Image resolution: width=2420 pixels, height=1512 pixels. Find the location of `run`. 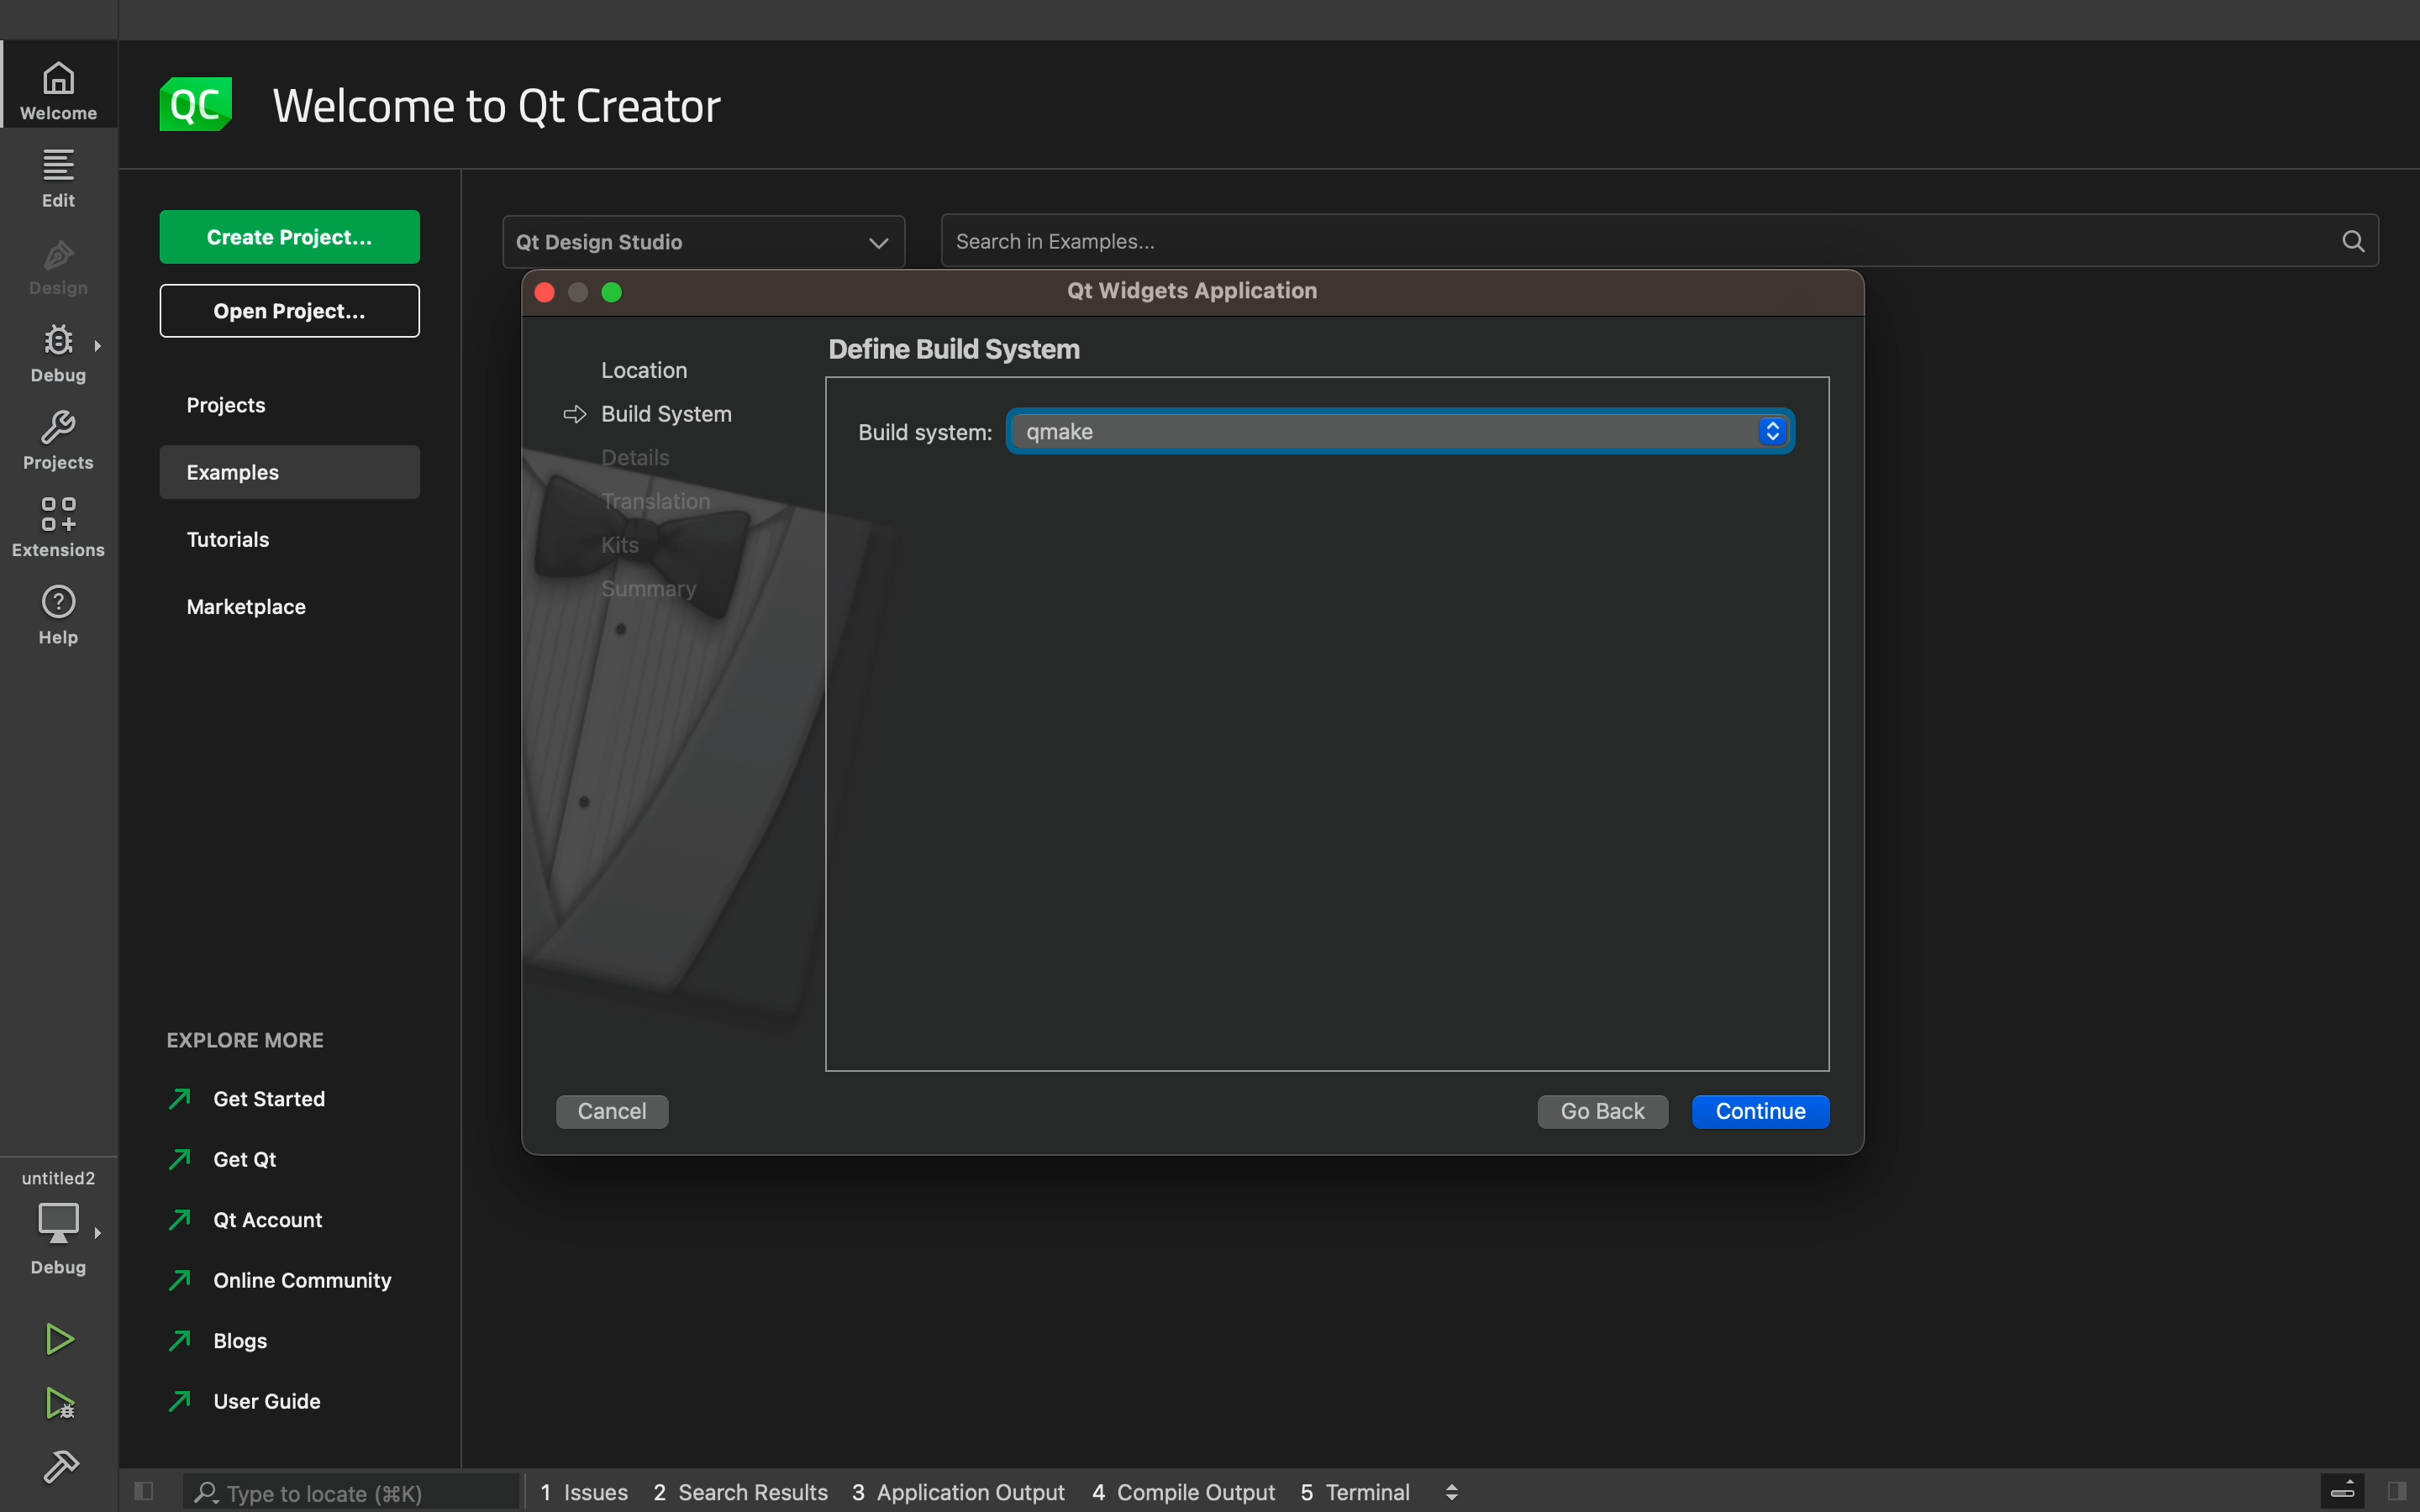

run is located at coordinates (60, 1331).